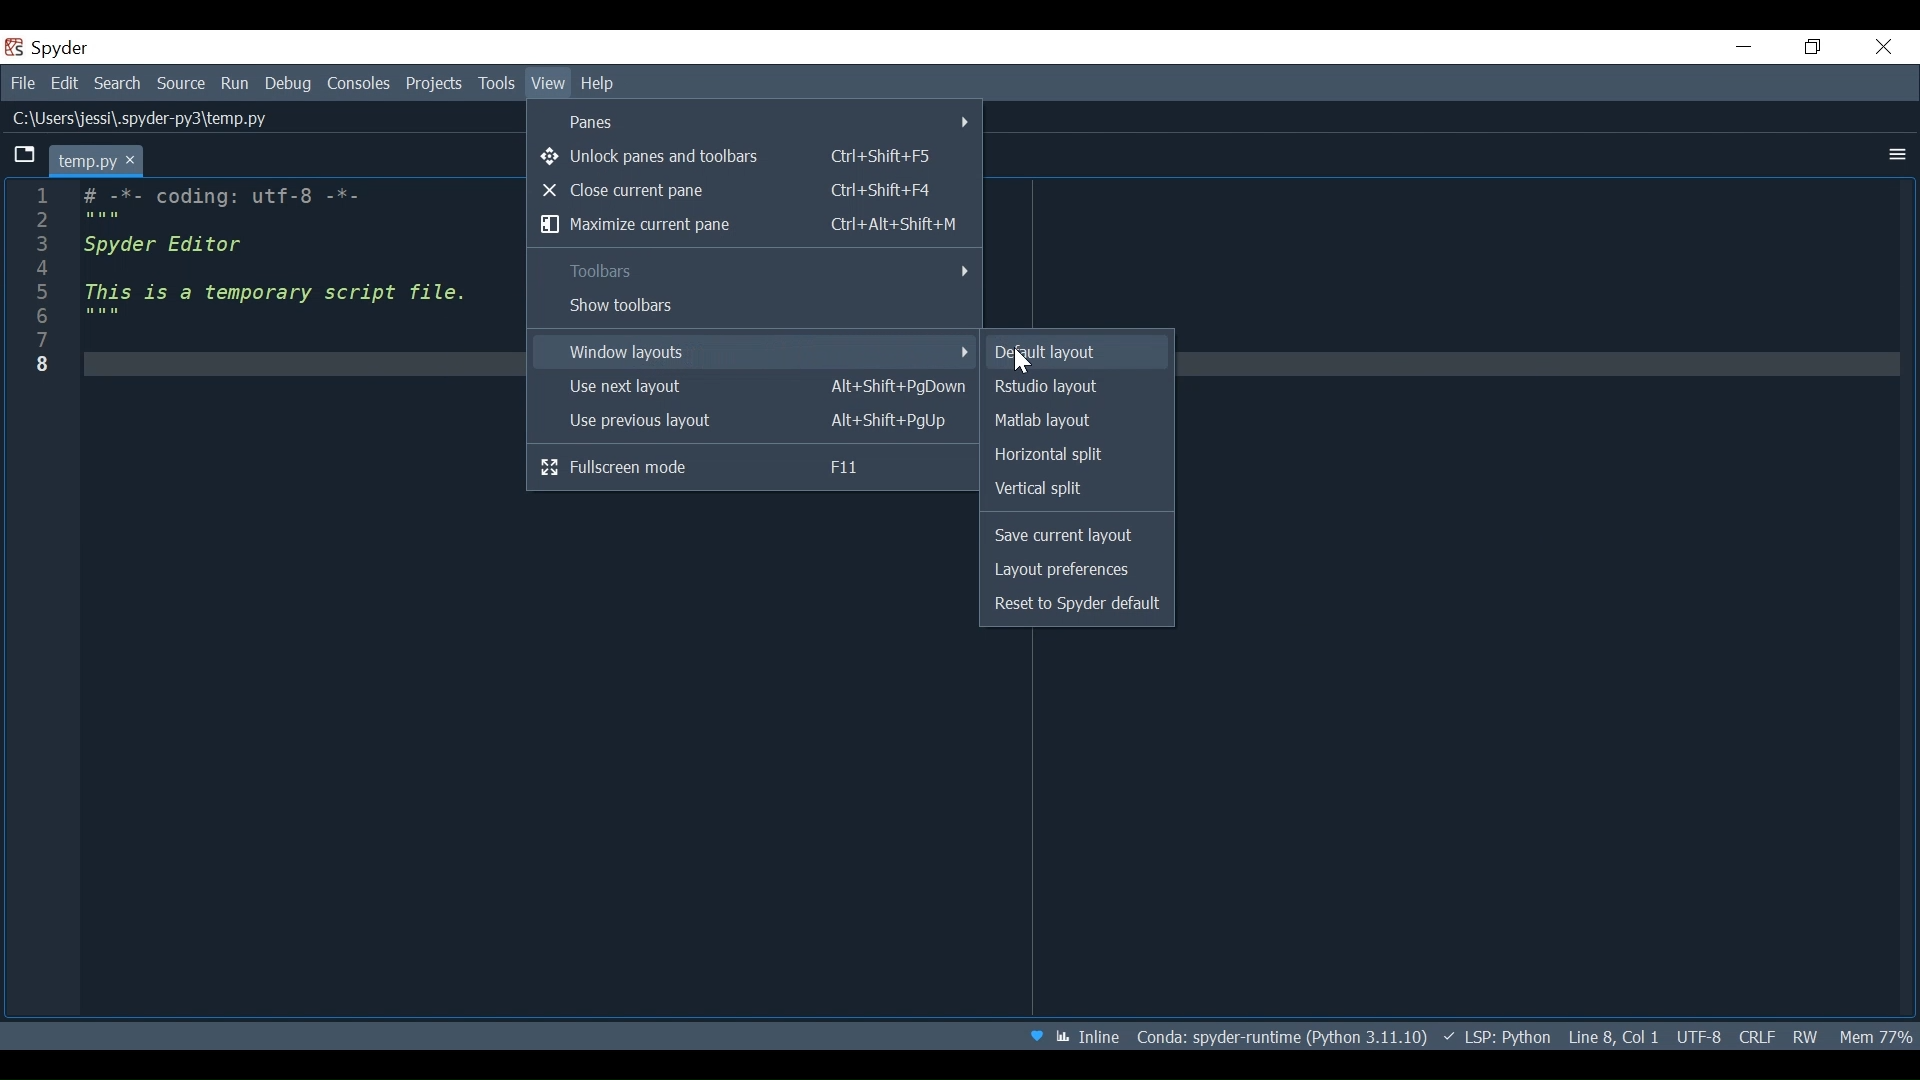 Image resolution: width=1920 pixels, height=1080 pixels. Describe the element at coordinates (753, 469) in the screenshot. I see `Fullscreen mode` at that location.